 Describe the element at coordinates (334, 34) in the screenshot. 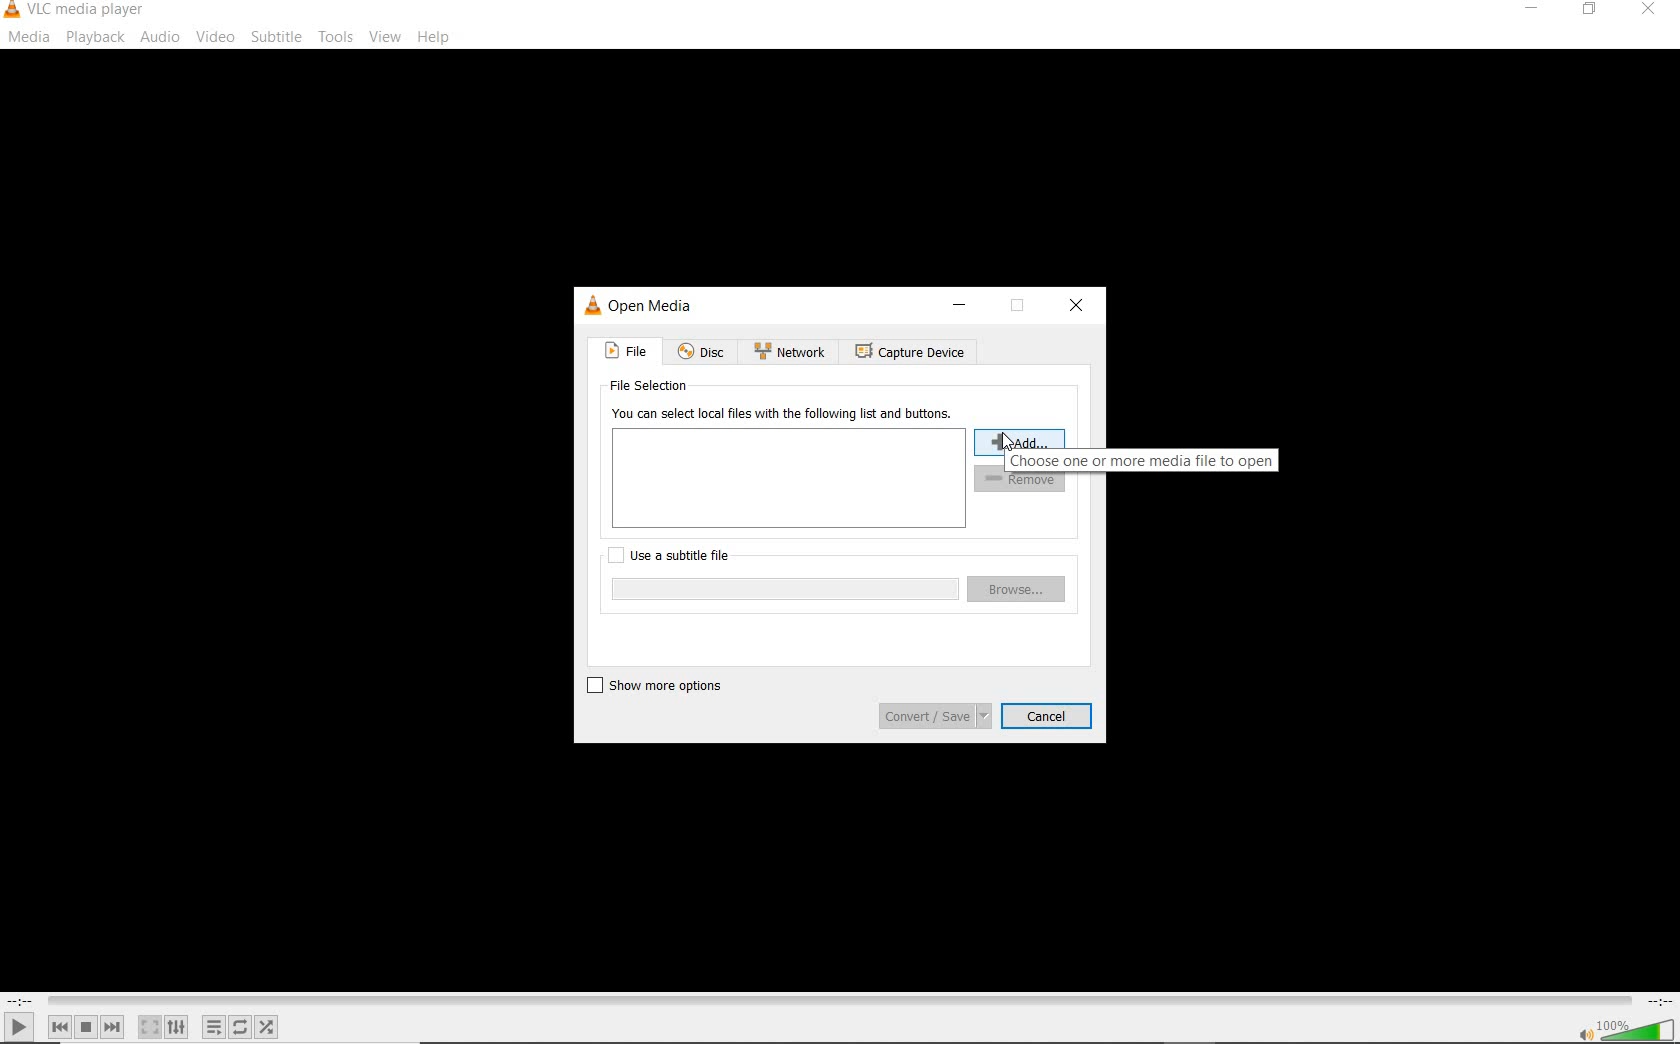

I see `tools` at that location.